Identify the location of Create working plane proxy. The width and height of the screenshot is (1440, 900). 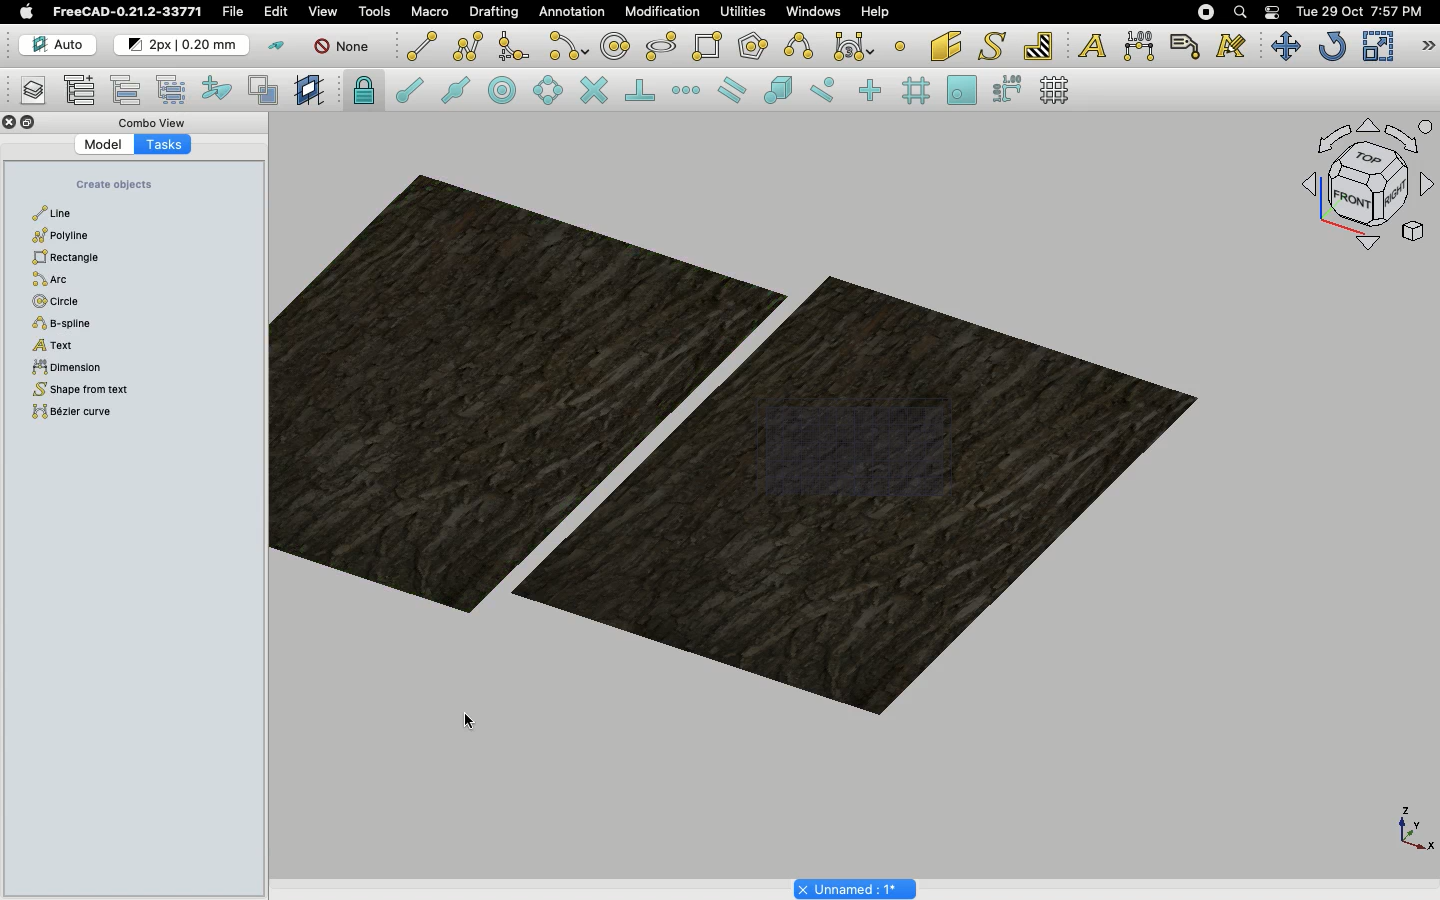
(312, 91).